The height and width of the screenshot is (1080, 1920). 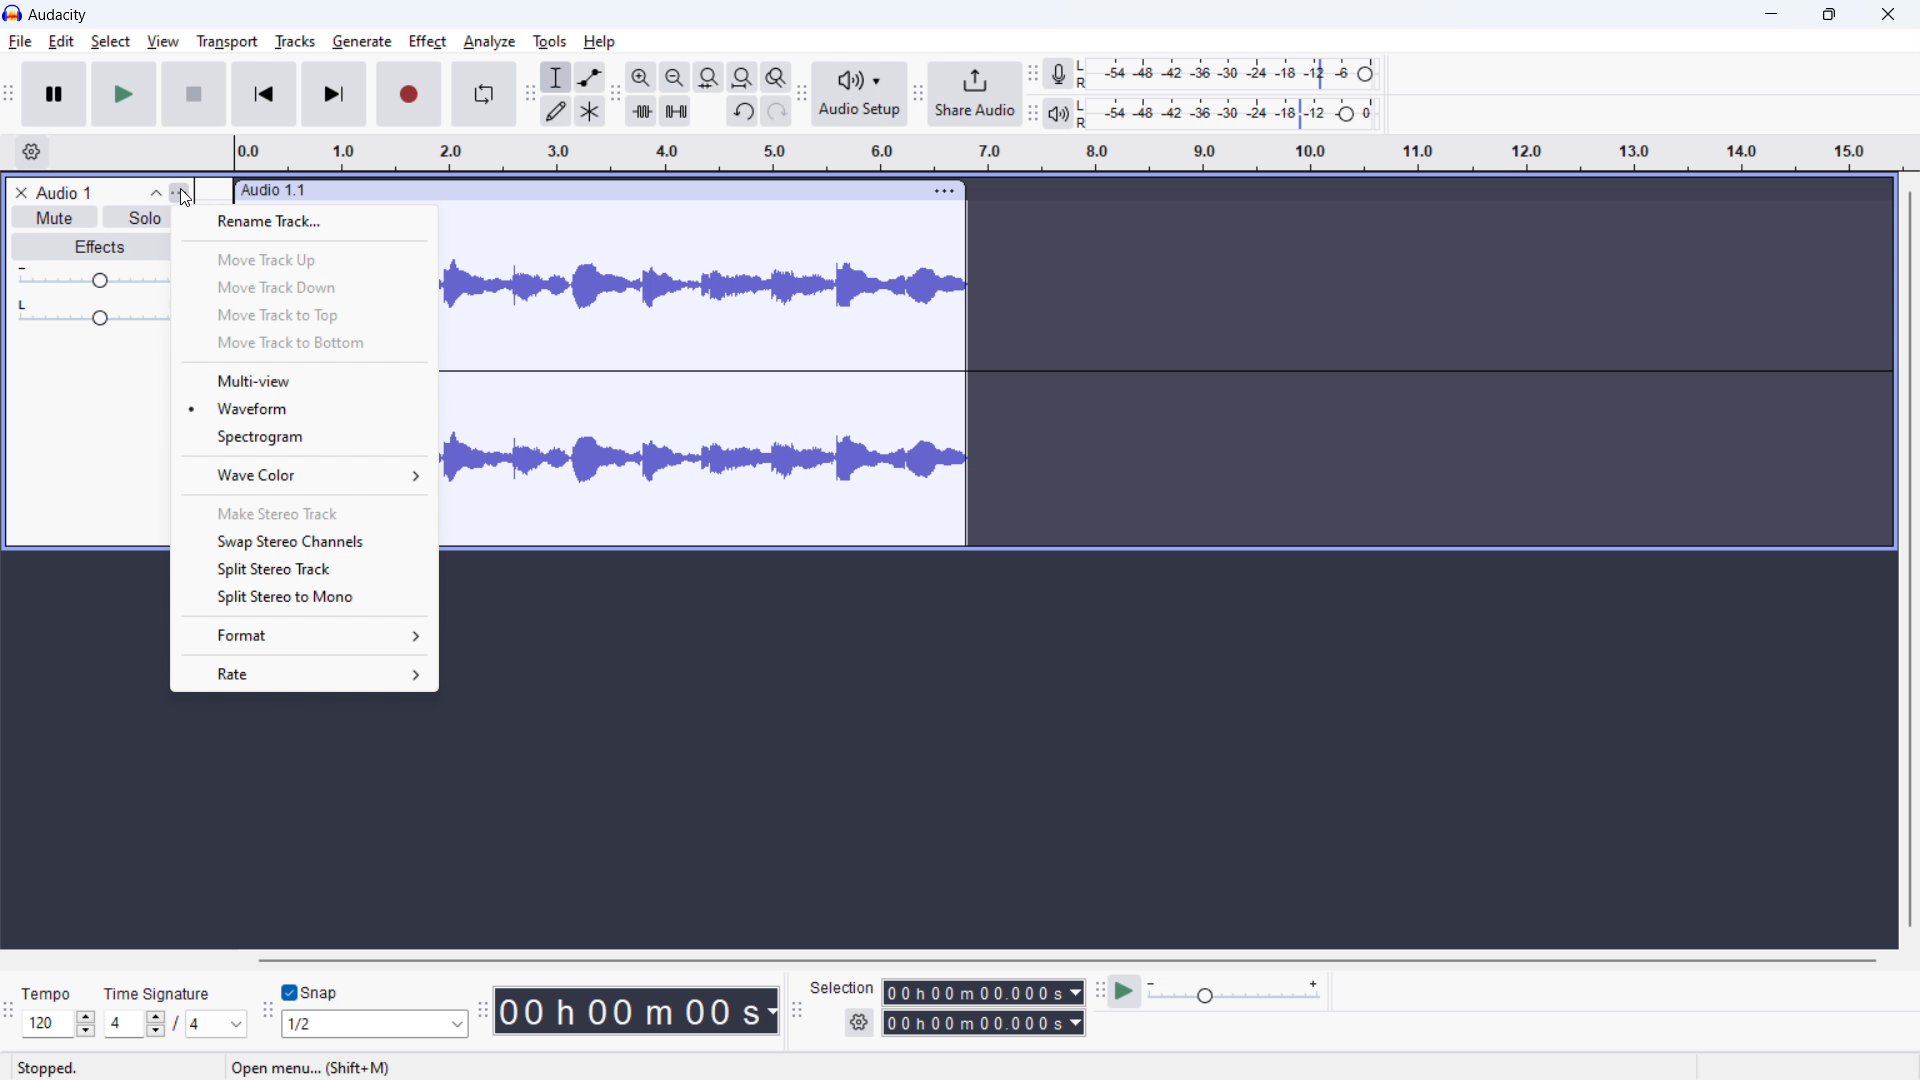 I want to click on title, so click(x=58, y=15).